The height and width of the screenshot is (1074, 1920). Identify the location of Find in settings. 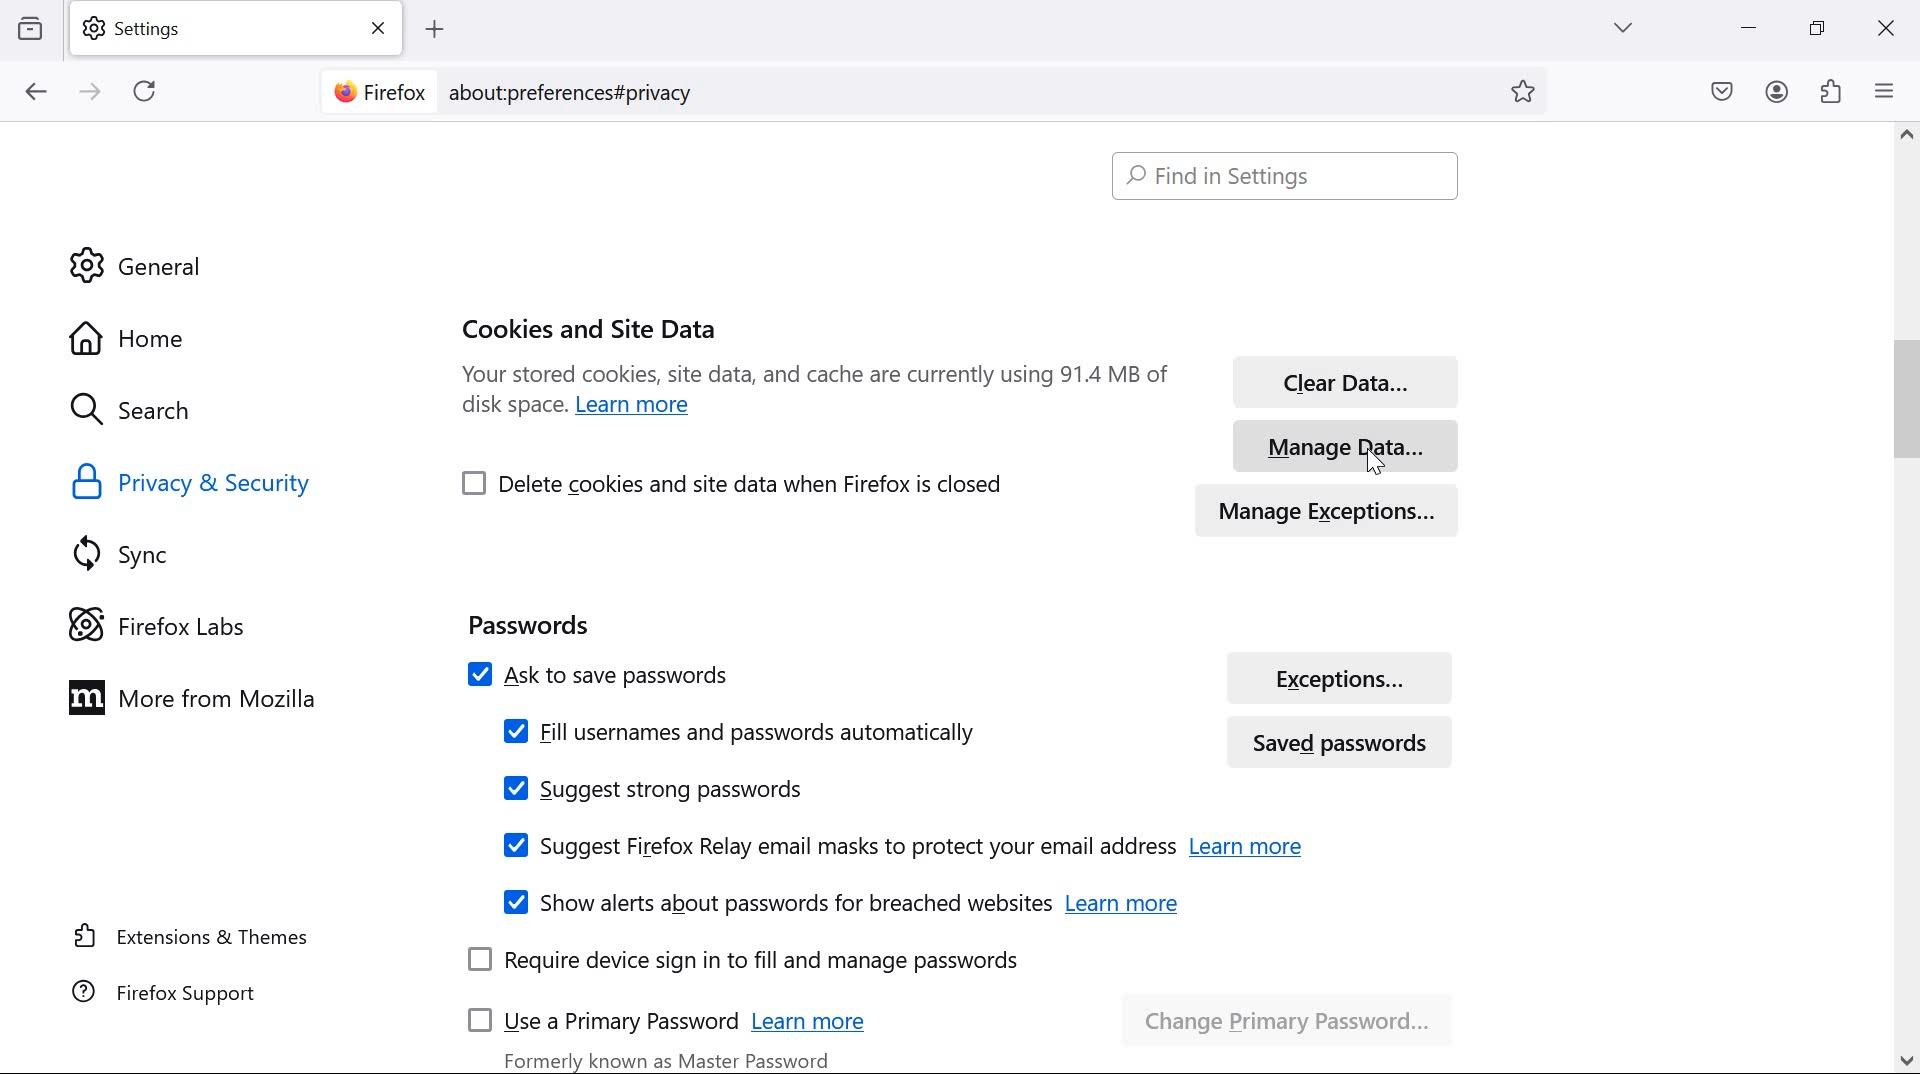
(1290, 176).